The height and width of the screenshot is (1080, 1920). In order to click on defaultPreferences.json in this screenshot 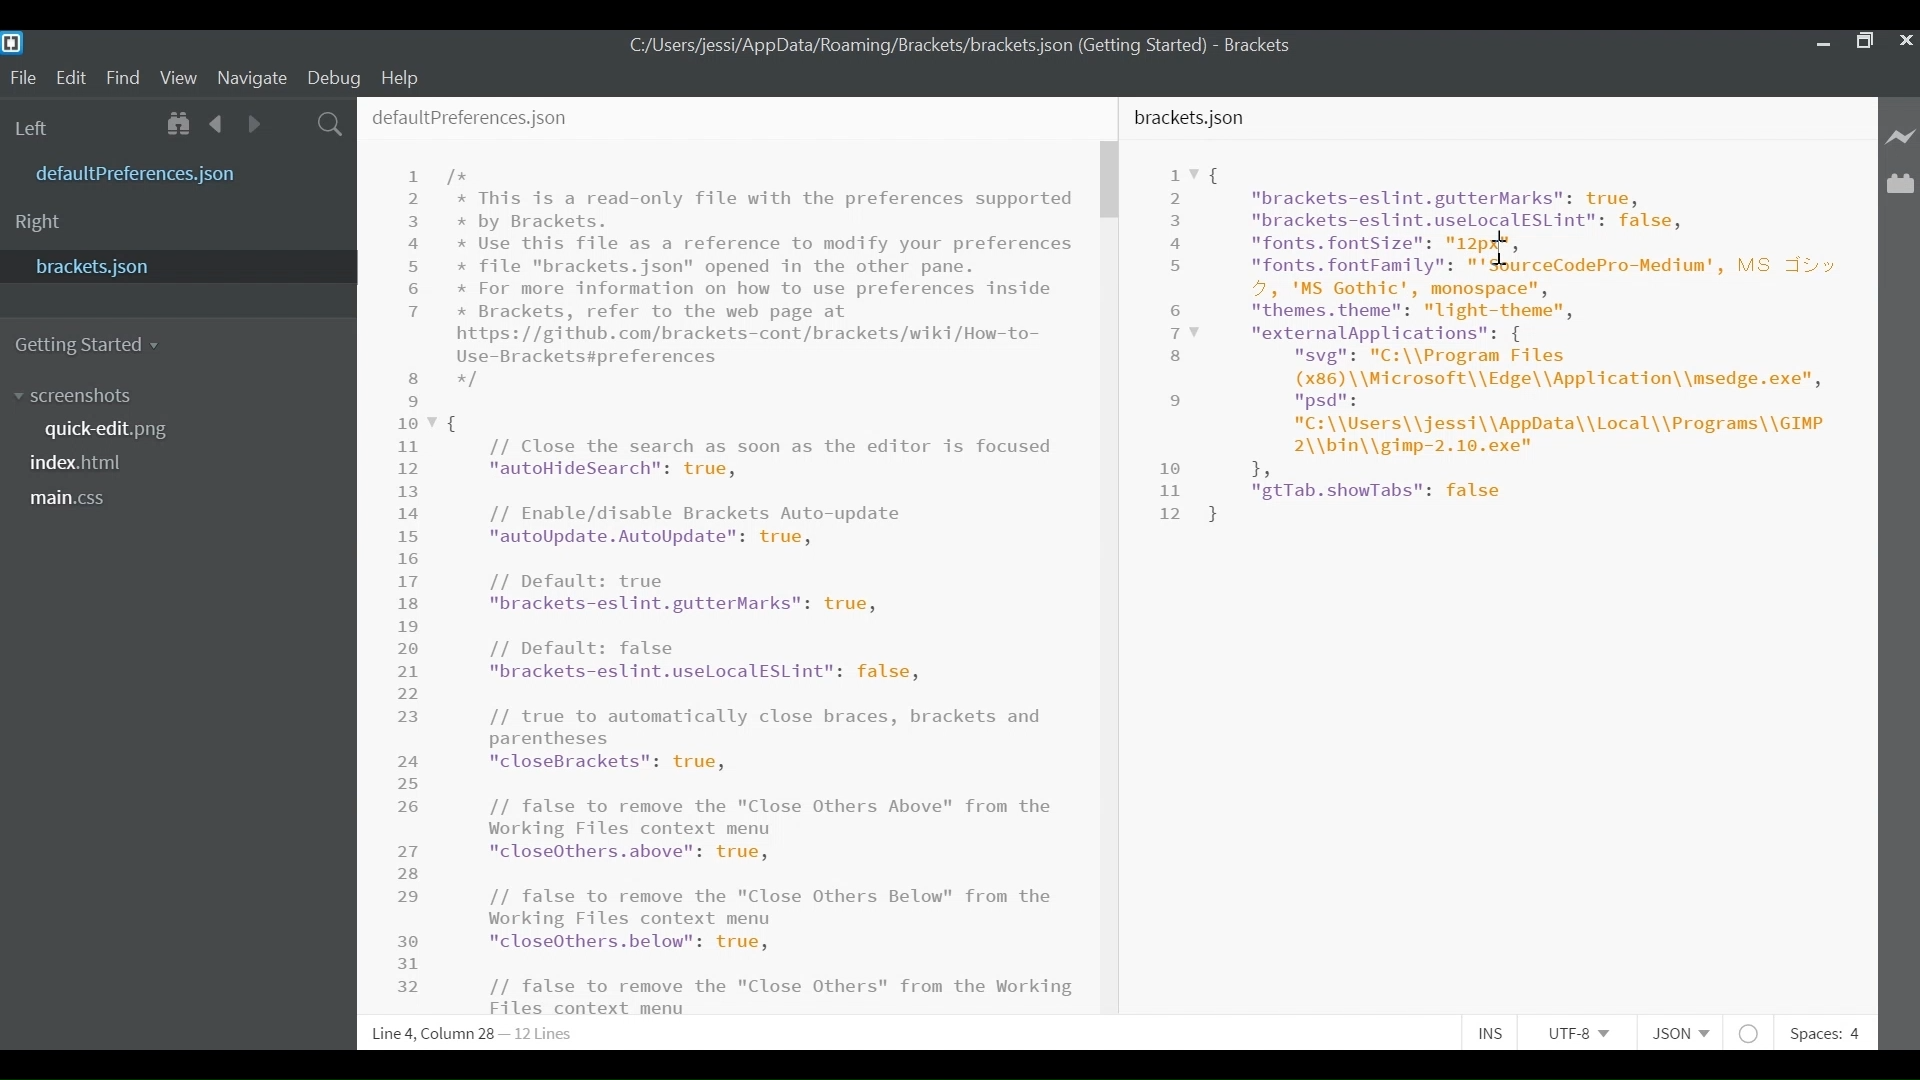, I will do `click(472, 117)`.